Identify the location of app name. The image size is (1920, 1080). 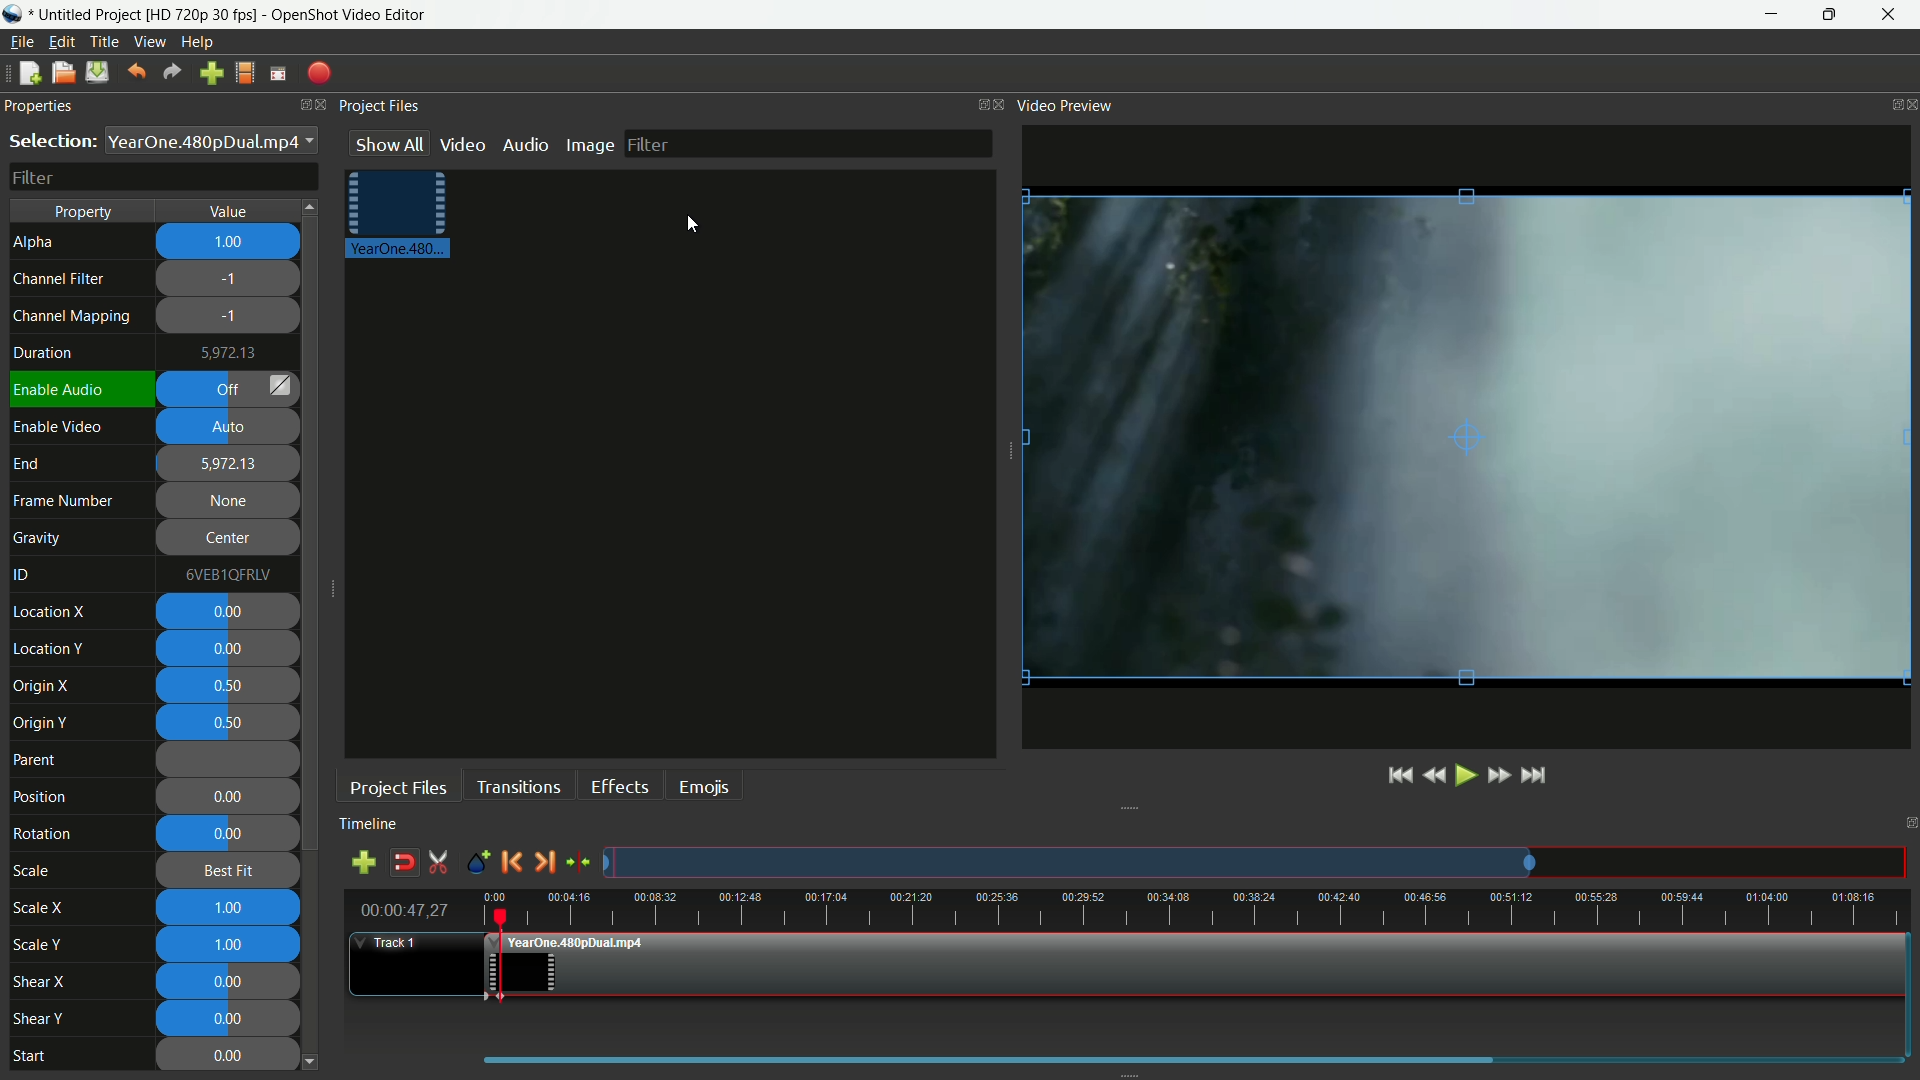
(350, 14).